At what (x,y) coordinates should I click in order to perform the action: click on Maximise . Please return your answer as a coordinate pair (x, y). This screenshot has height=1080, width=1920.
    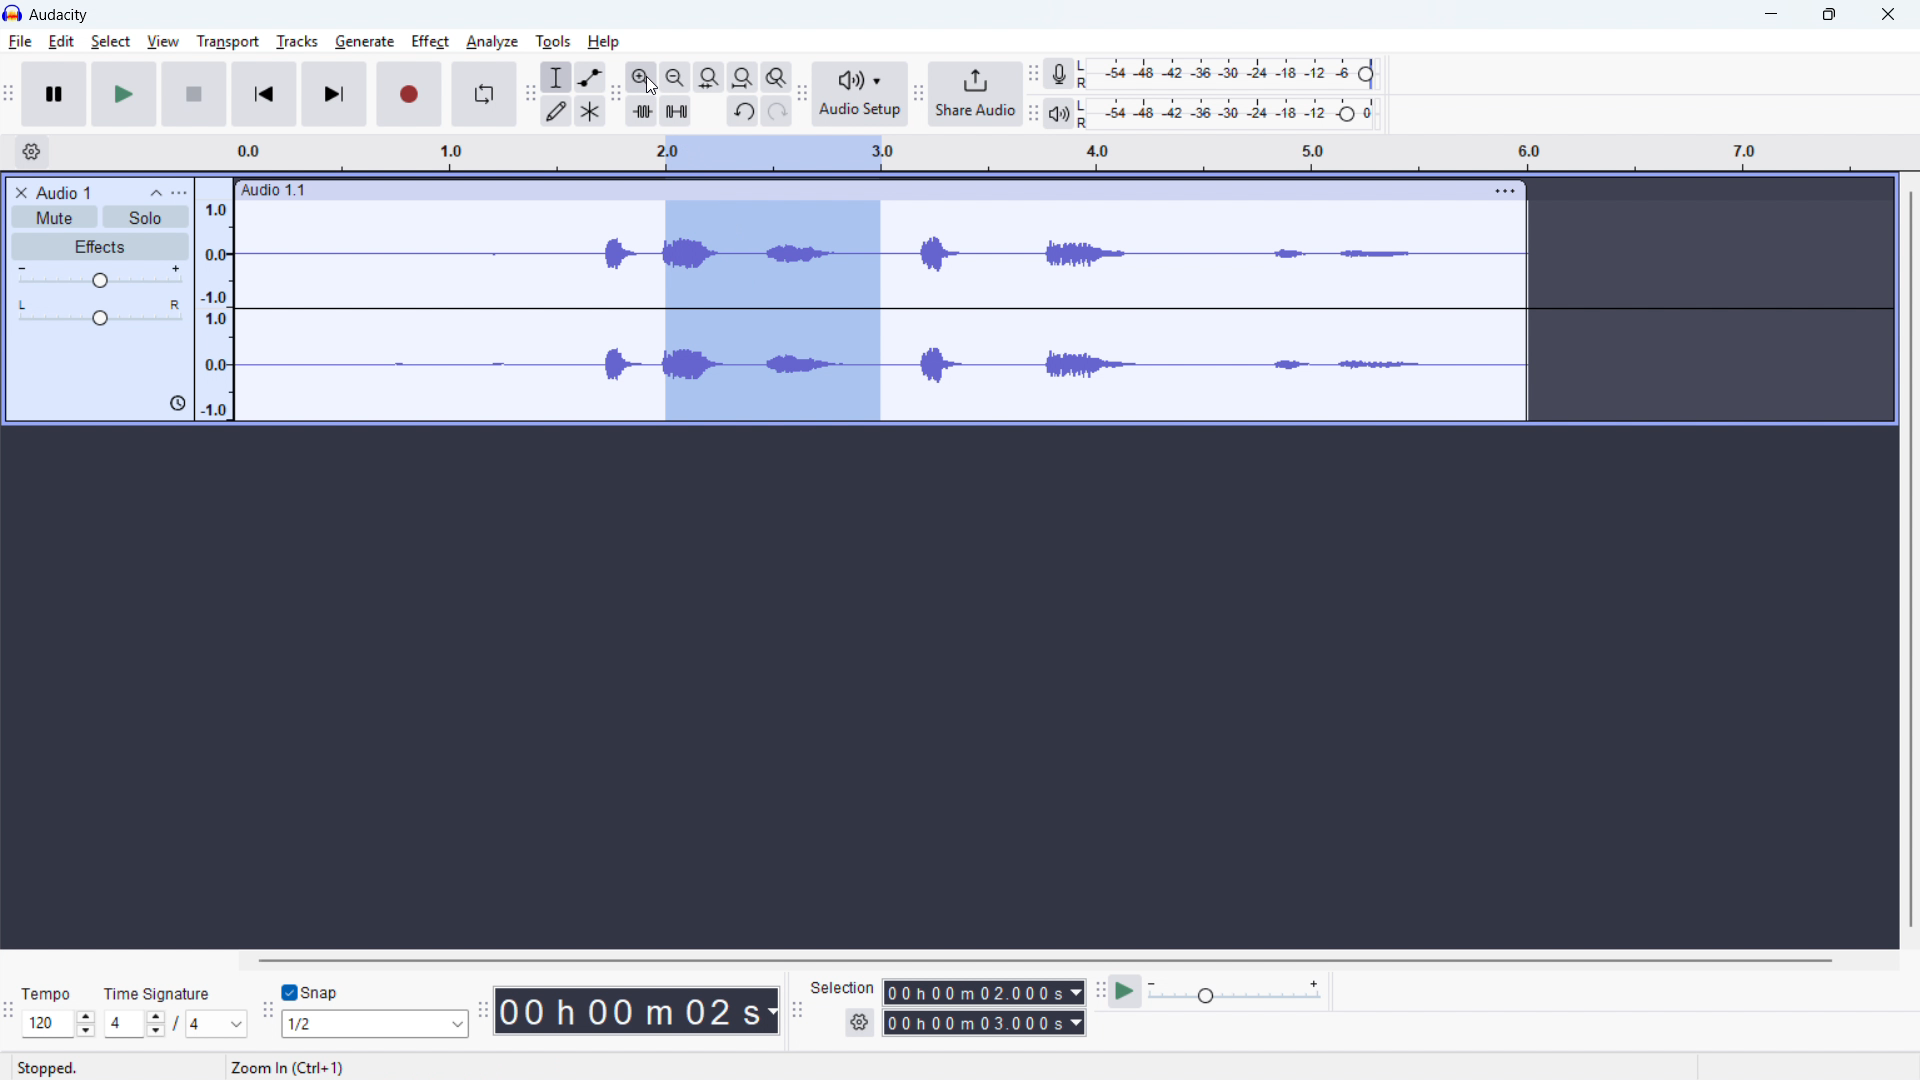
    Looking at the image, I should click on (1830, 15).